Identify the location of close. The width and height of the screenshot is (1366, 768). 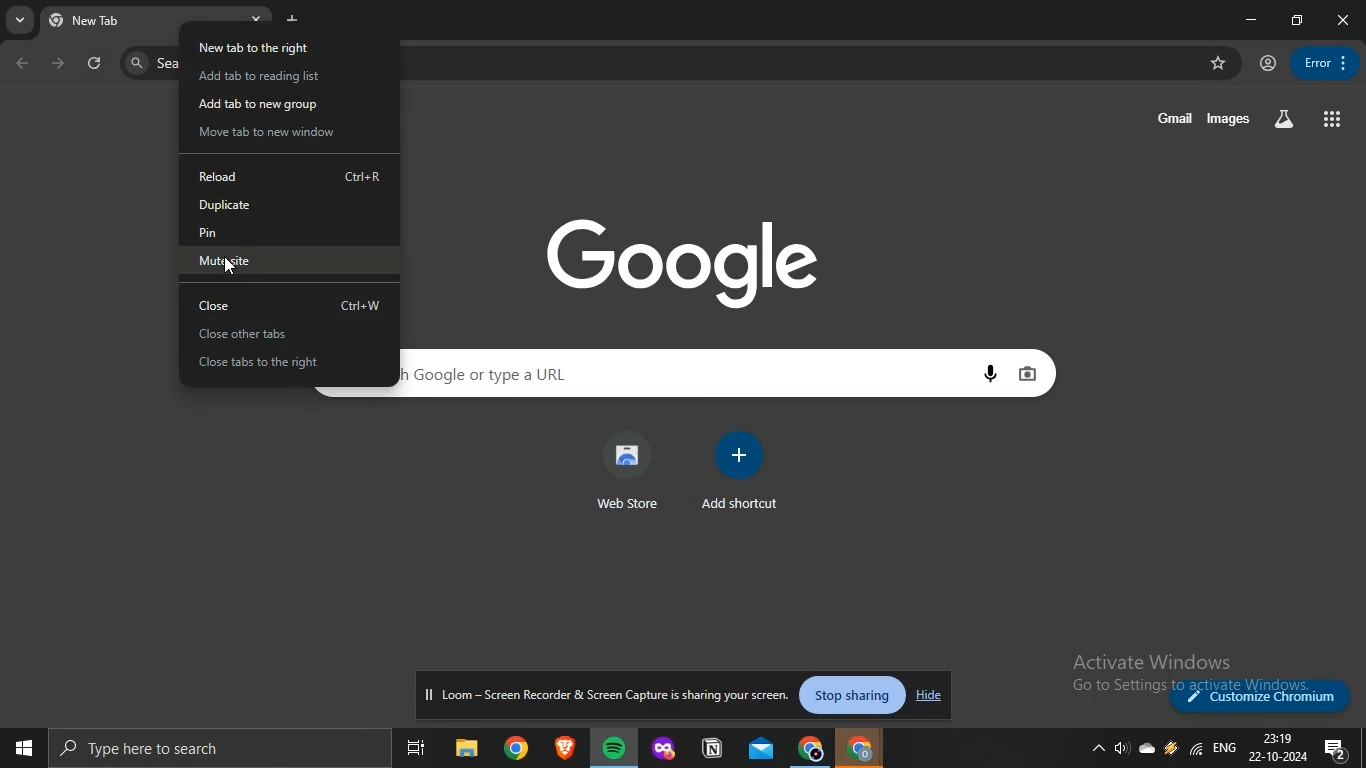
(260, 22).